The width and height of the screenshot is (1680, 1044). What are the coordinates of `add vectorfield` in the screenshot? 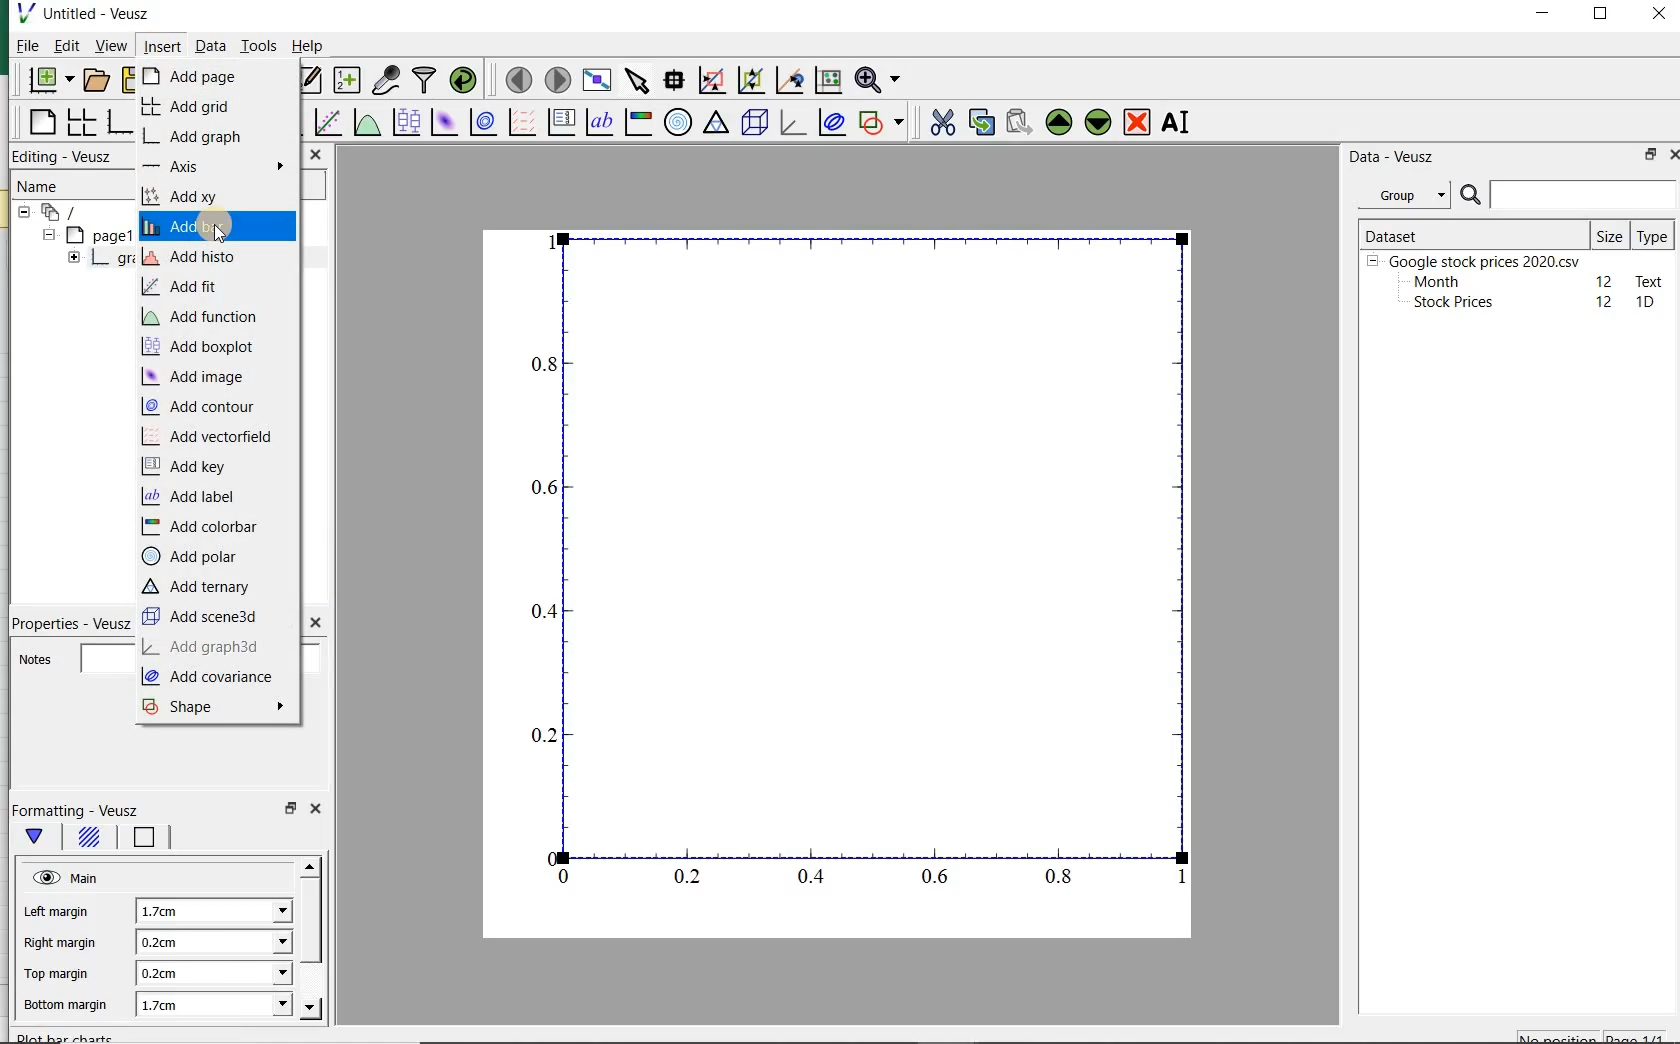 It's located at (212, 436).